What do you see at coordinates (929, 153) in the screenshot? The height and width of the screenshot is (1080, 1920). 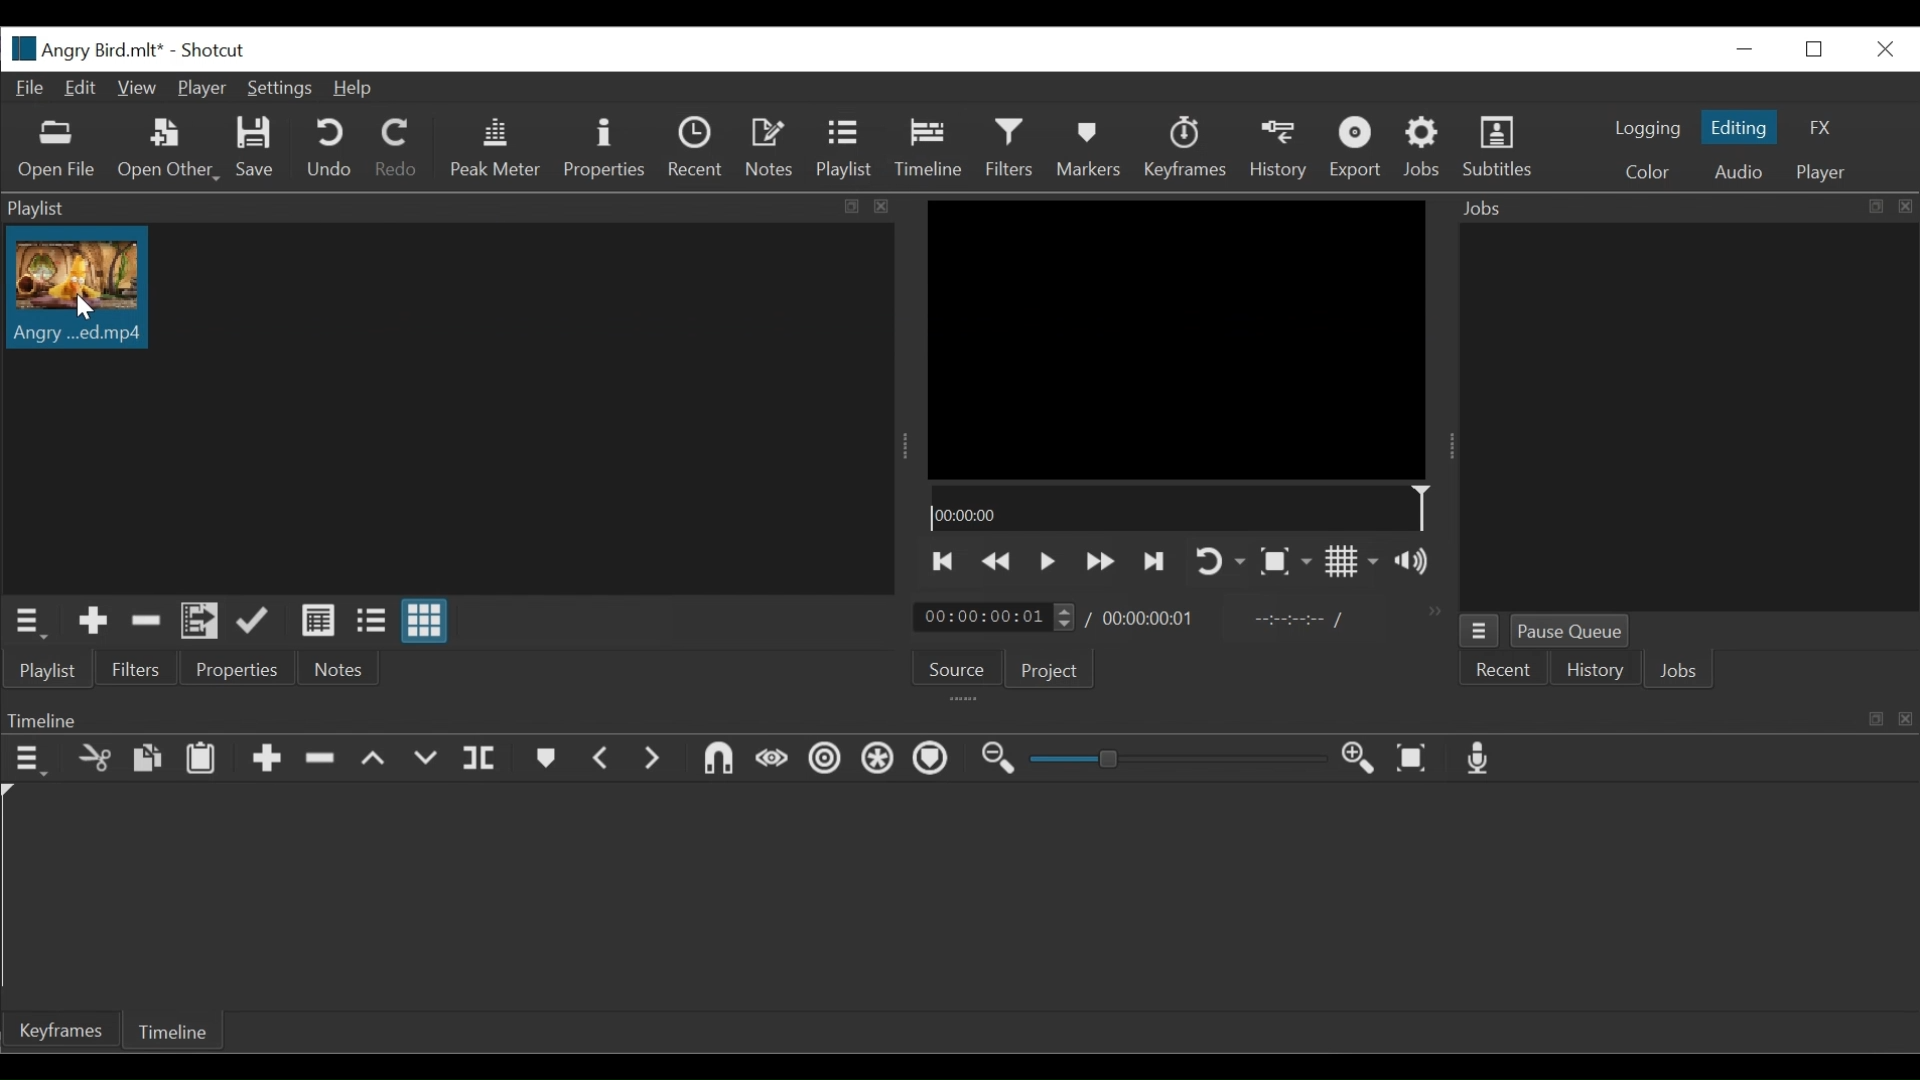 I see `Cursor` at bounding box center [929, 153].